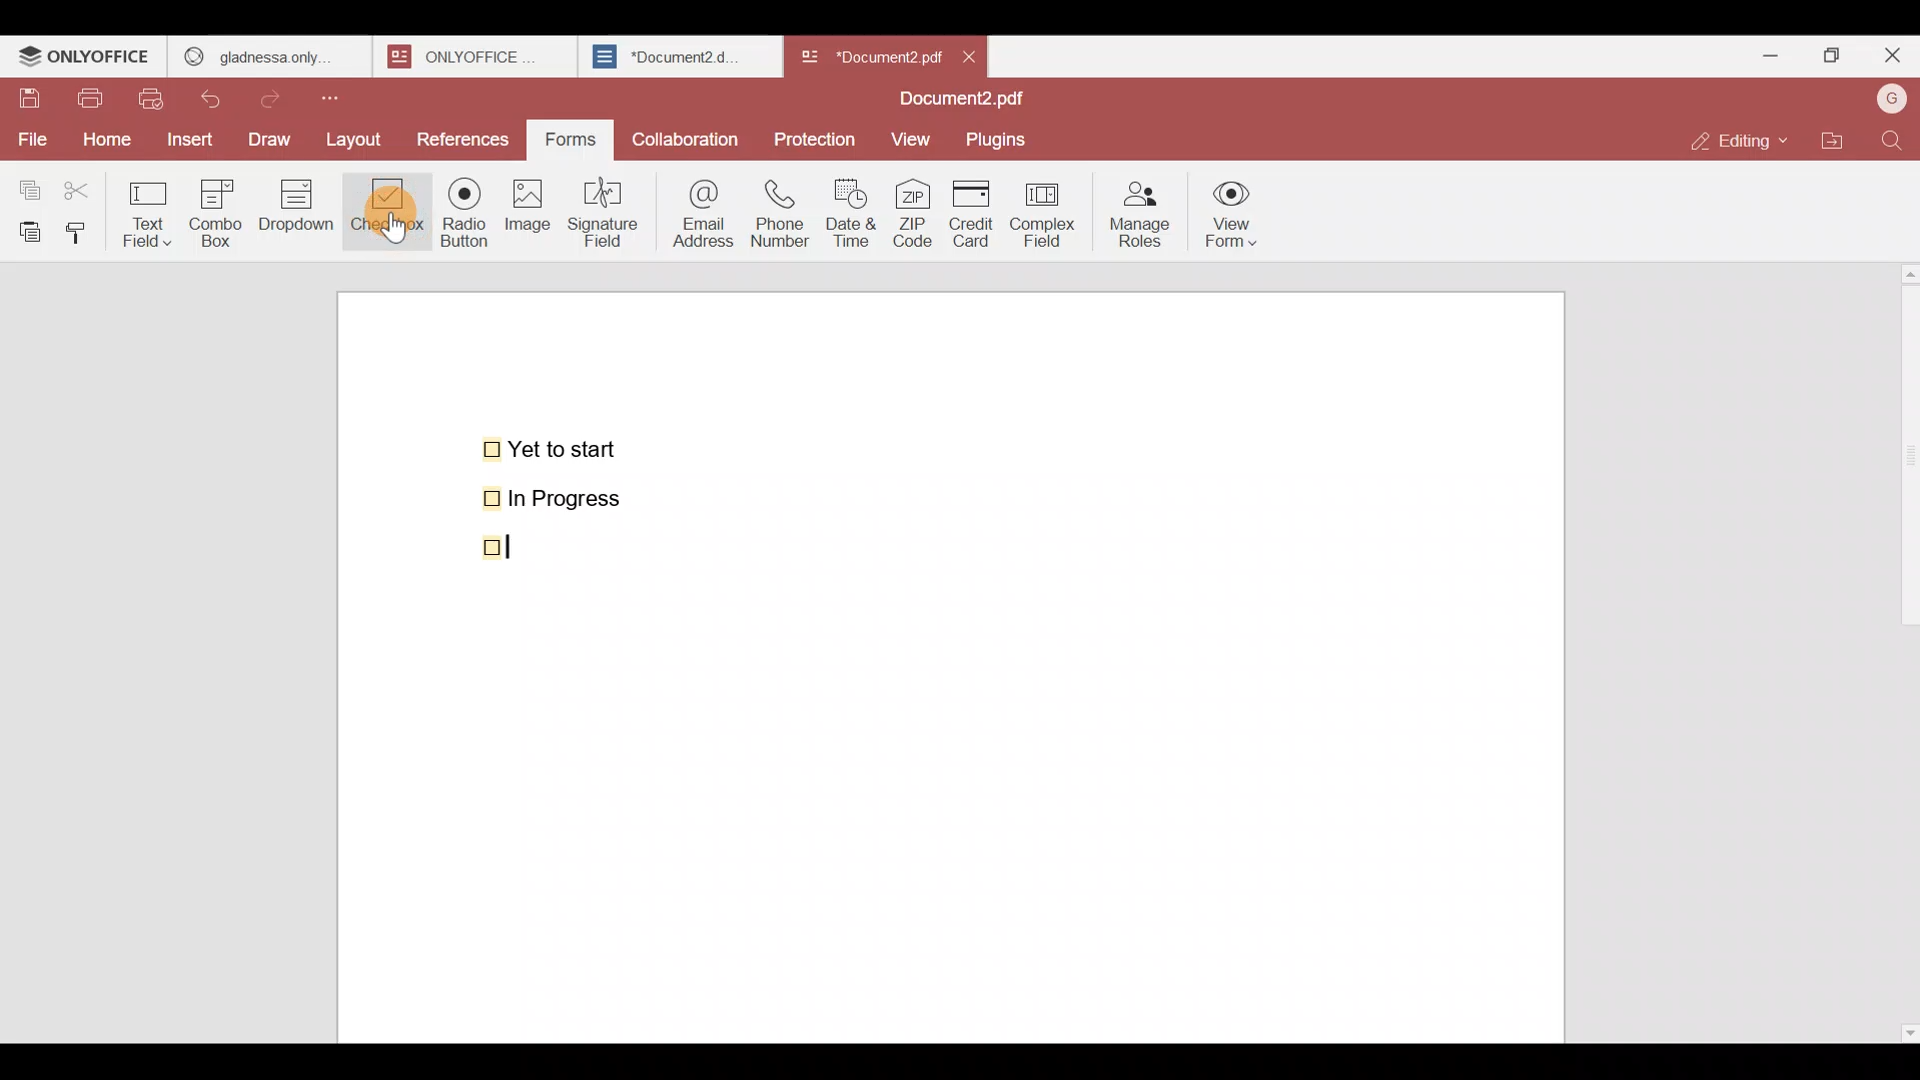 The image size is (1920, 1080). I want to click on Signature field, so click(609, 210).